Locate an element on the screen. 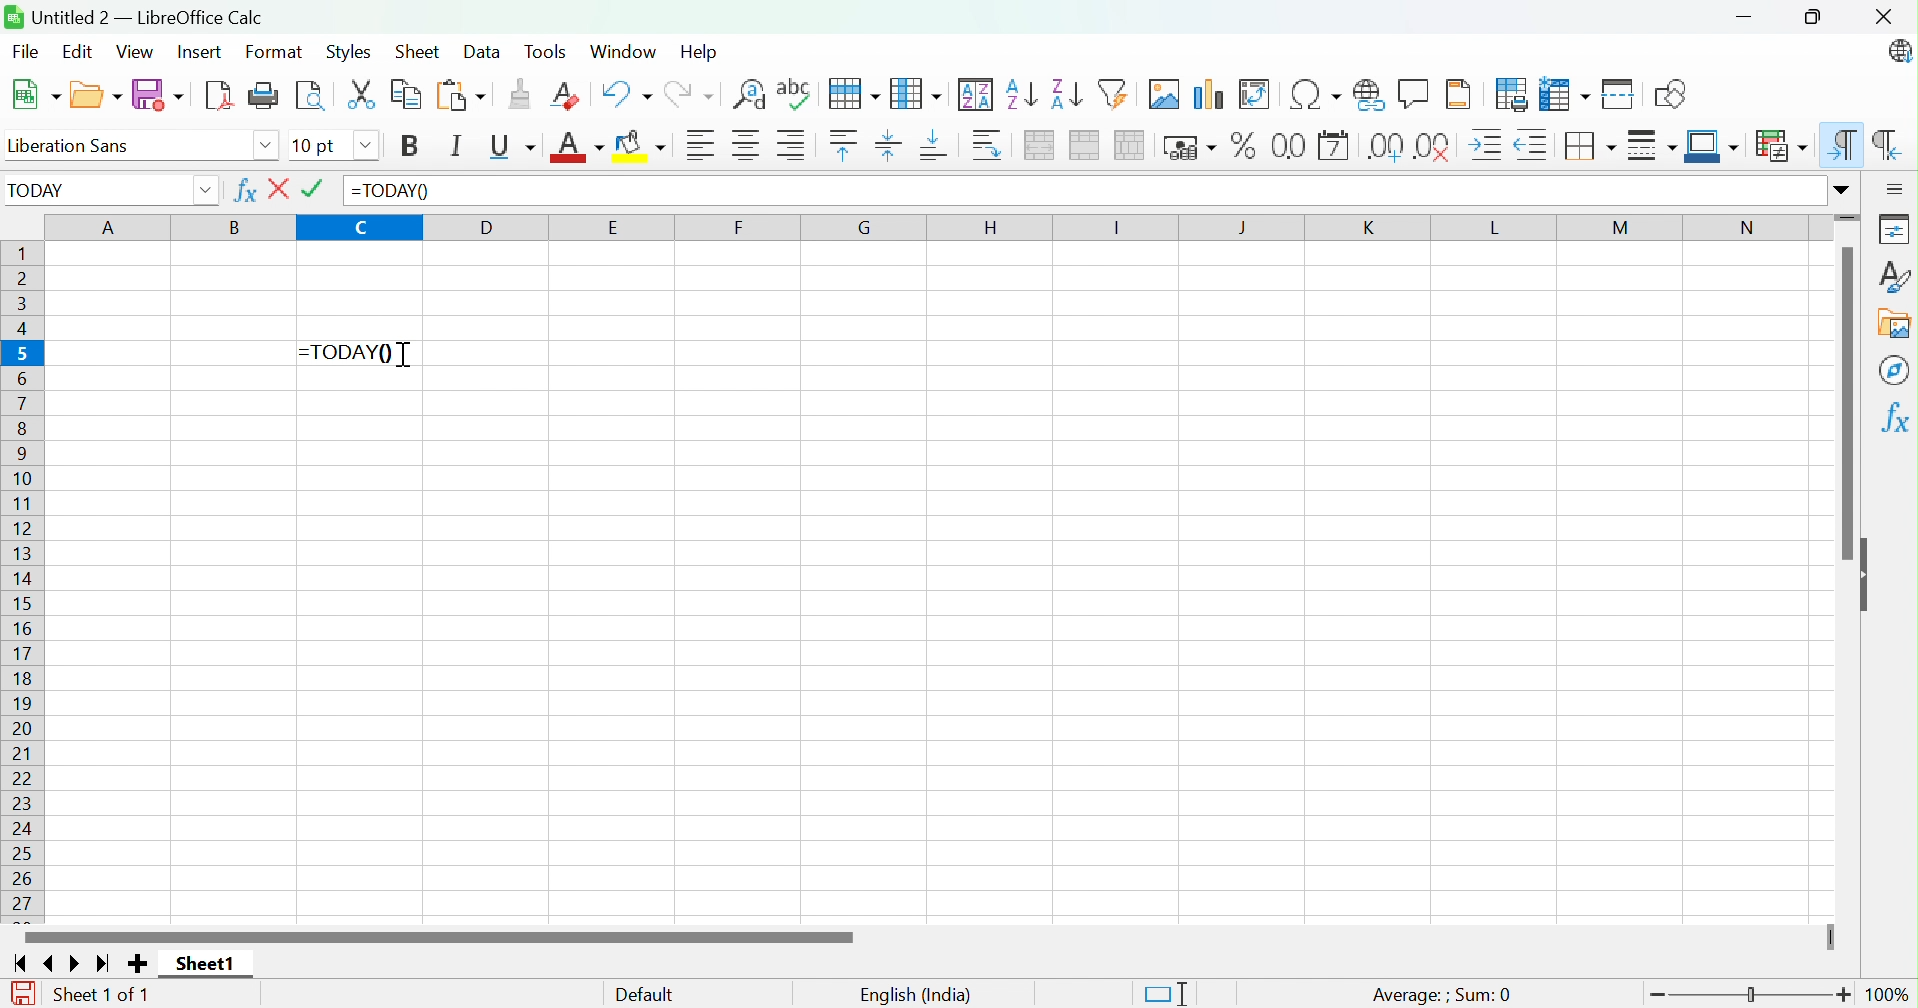 This screenshot has height=1008, width=1918. Expand formula is located at coordinates (1845, 189).